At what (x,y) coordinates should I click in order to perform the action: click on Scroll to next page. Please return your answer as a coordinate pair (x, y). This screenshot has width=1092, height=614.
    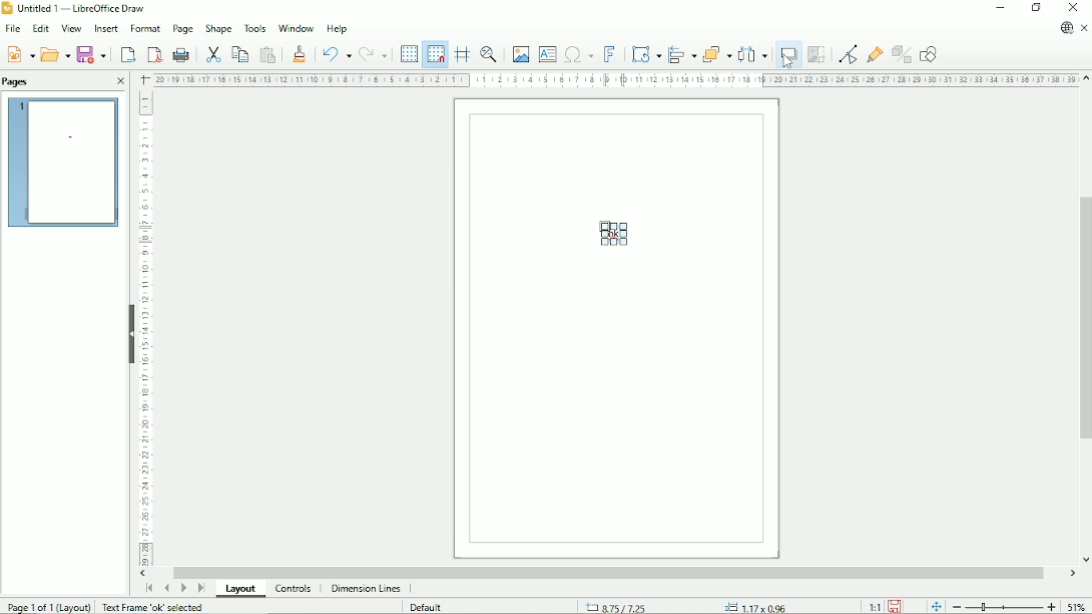
    Looking at the image, I should click on (183, 588).